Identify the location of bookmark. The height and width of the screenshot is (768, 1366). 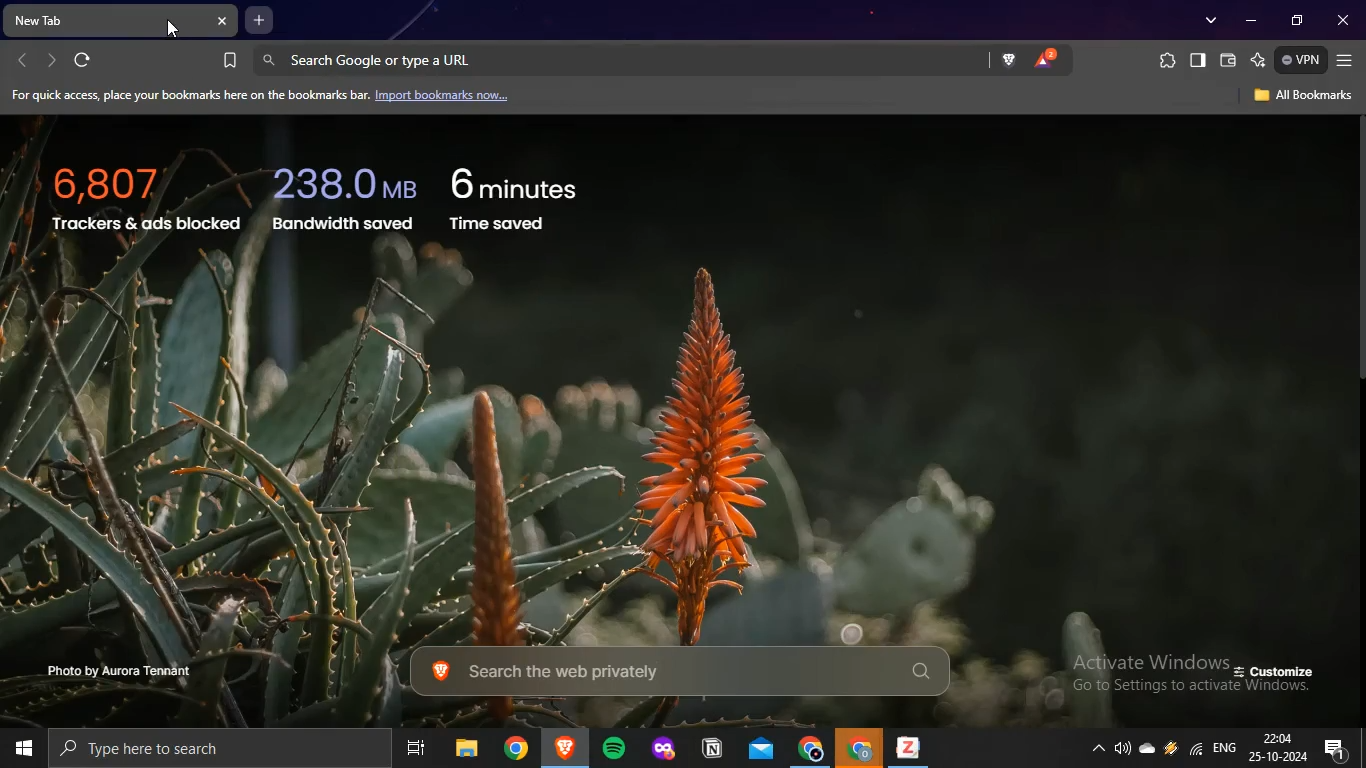
(232, 58).